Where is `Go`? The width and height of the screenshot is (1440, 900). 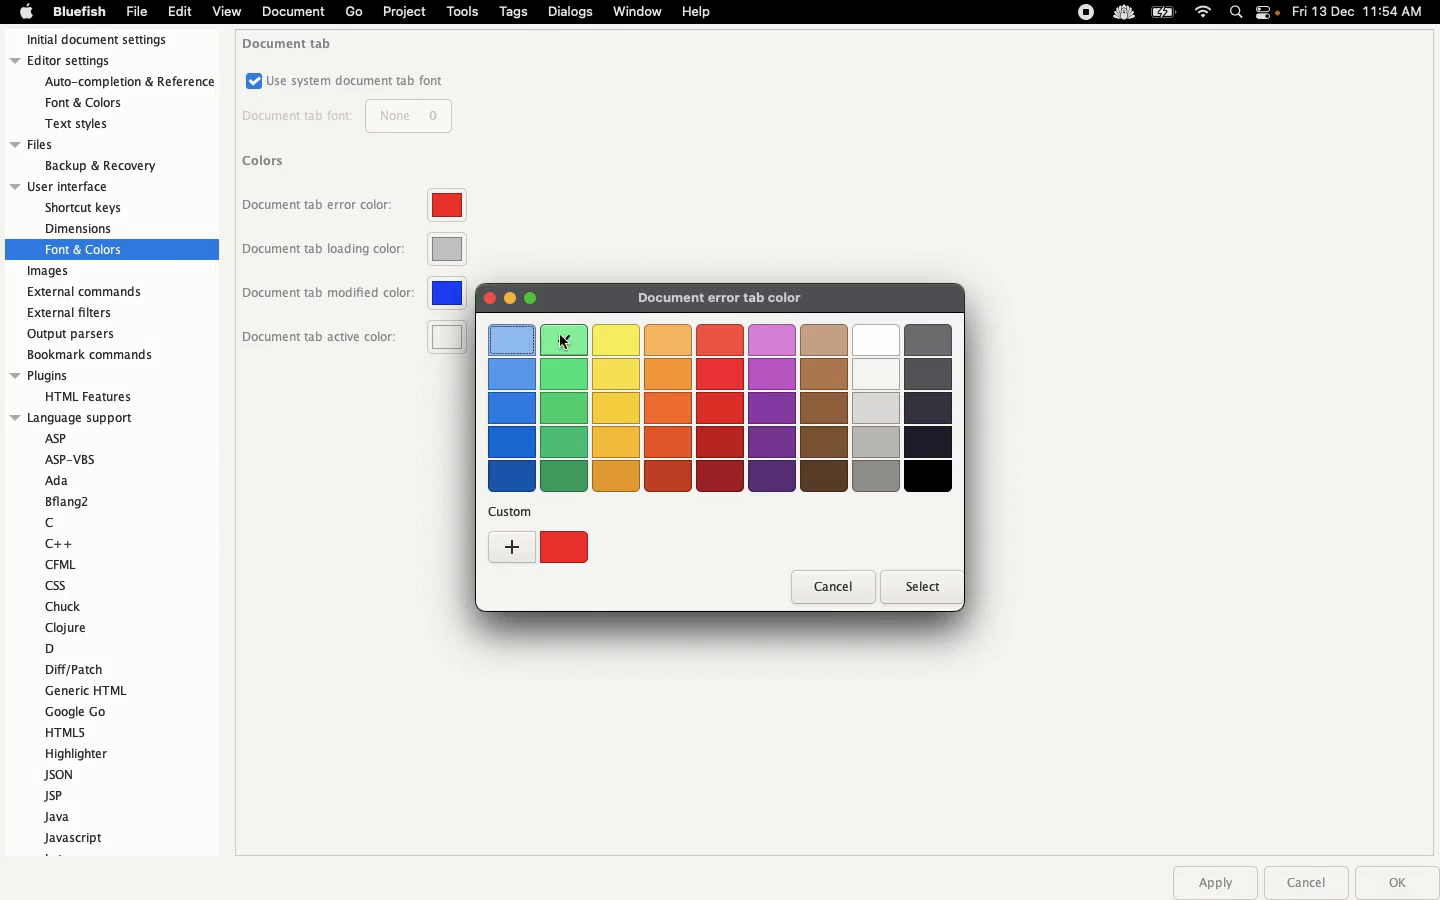 Go is located at coordinates (354, 12).